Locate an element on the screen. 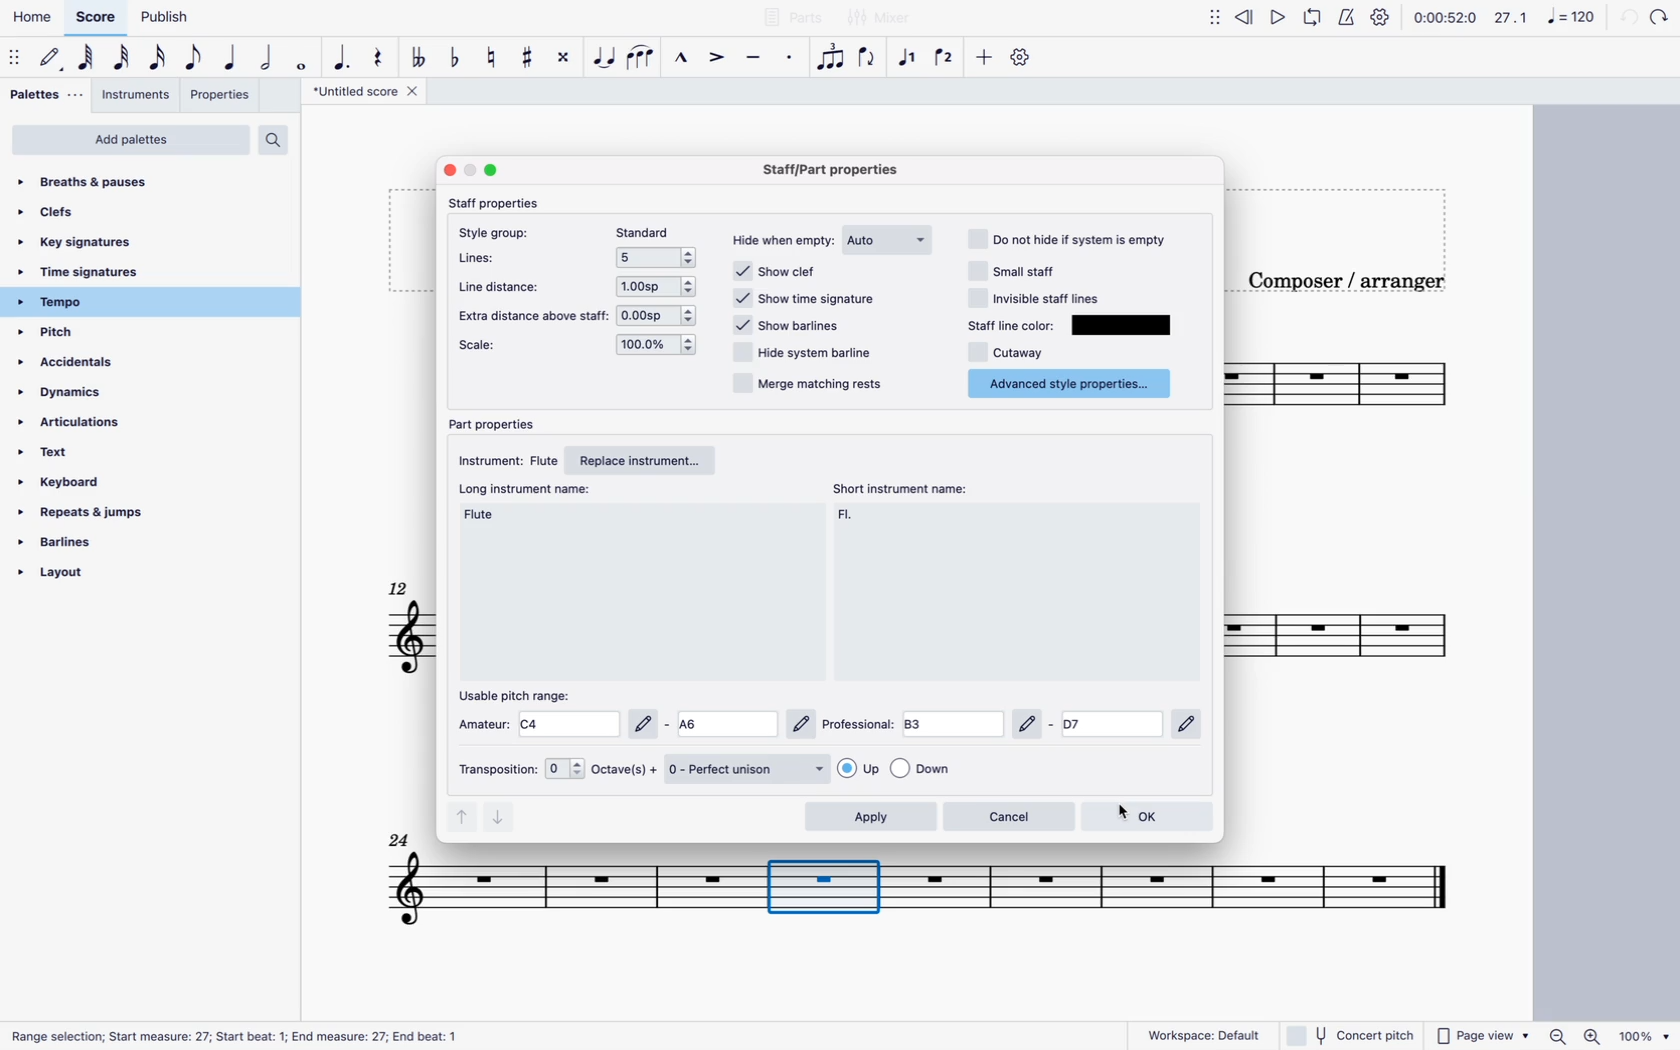 This screenshot has height=1050, width=1680. double toggle flat is located at coordinates (419, 58).